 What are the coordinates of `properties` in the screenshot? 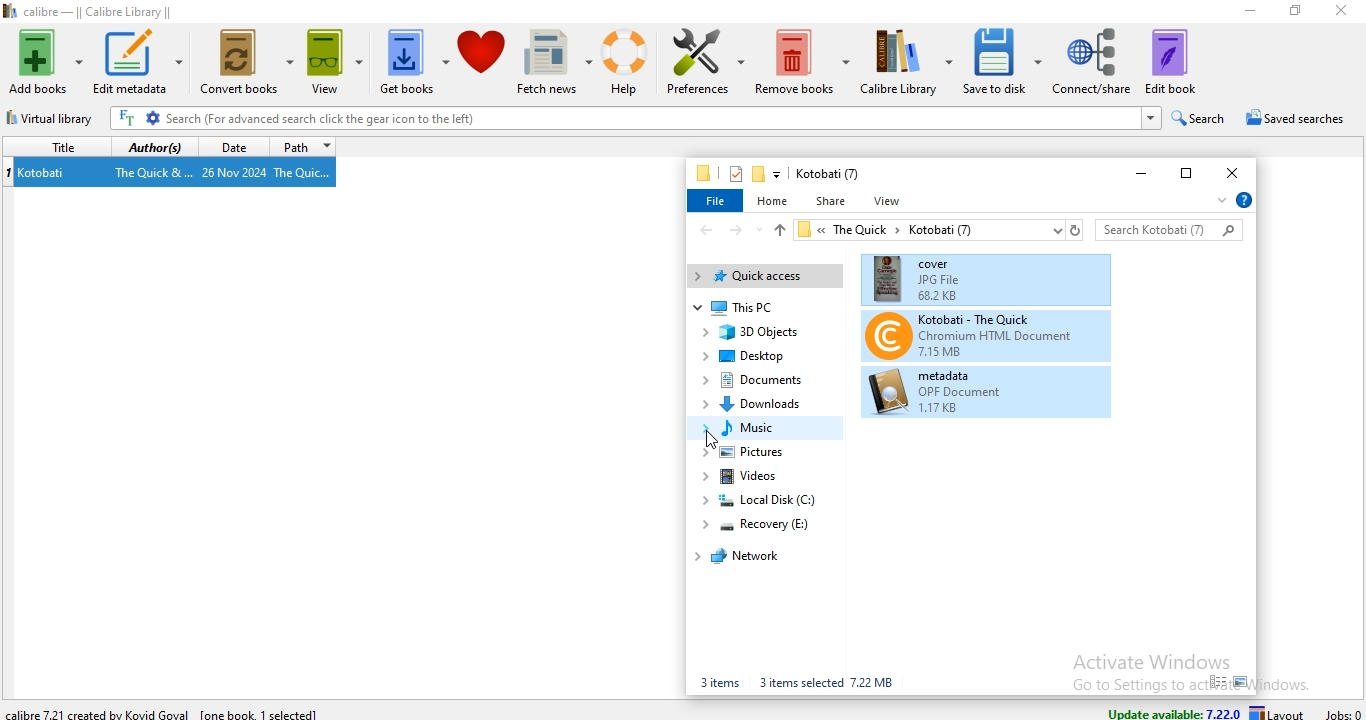 It's located at (734, 173).